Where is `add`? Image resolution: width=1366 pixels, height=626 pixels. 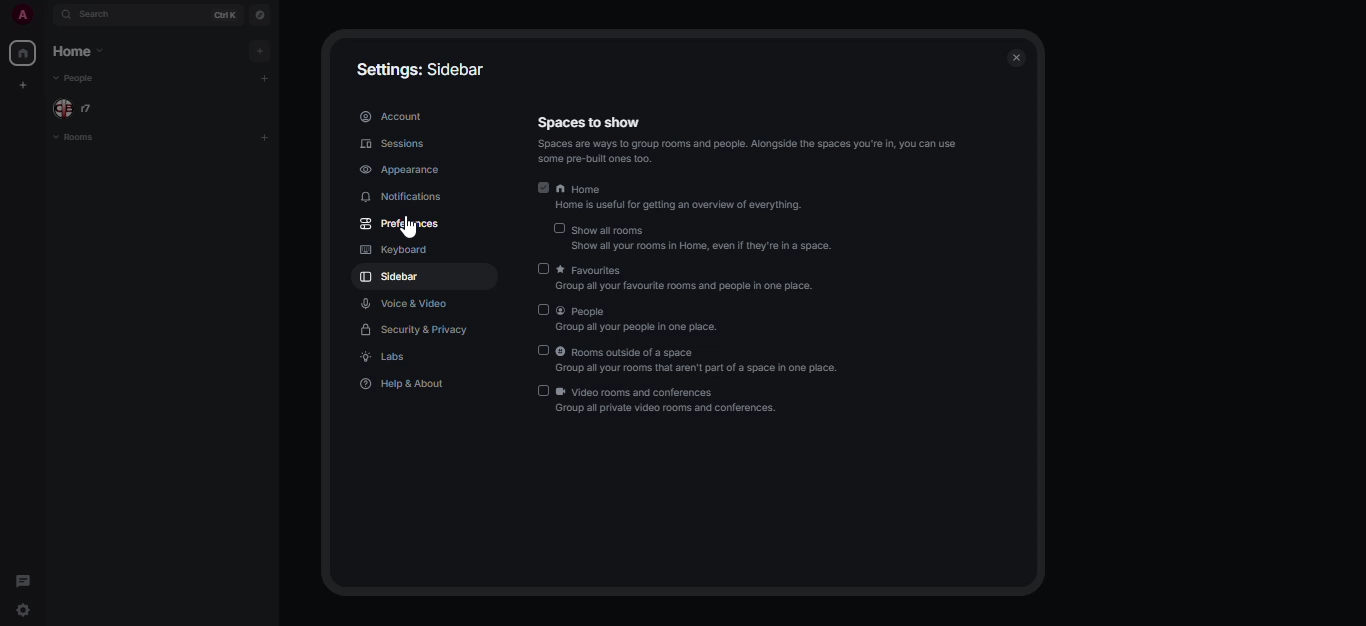
add is located at coordinates (265, 78).